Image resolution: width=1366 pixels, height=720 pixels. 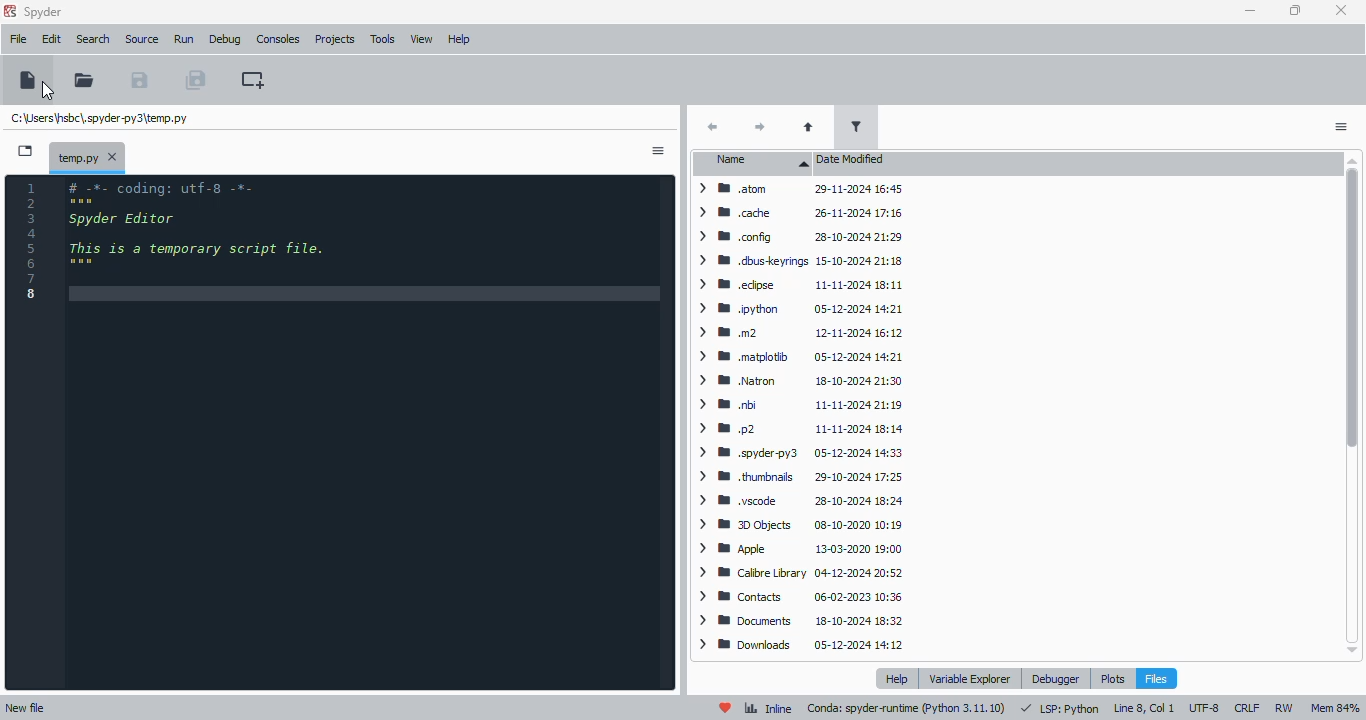 What do you see at coordinates (367, 433) in the screenshot?
I see `editor` at bounding box center [367, 433].